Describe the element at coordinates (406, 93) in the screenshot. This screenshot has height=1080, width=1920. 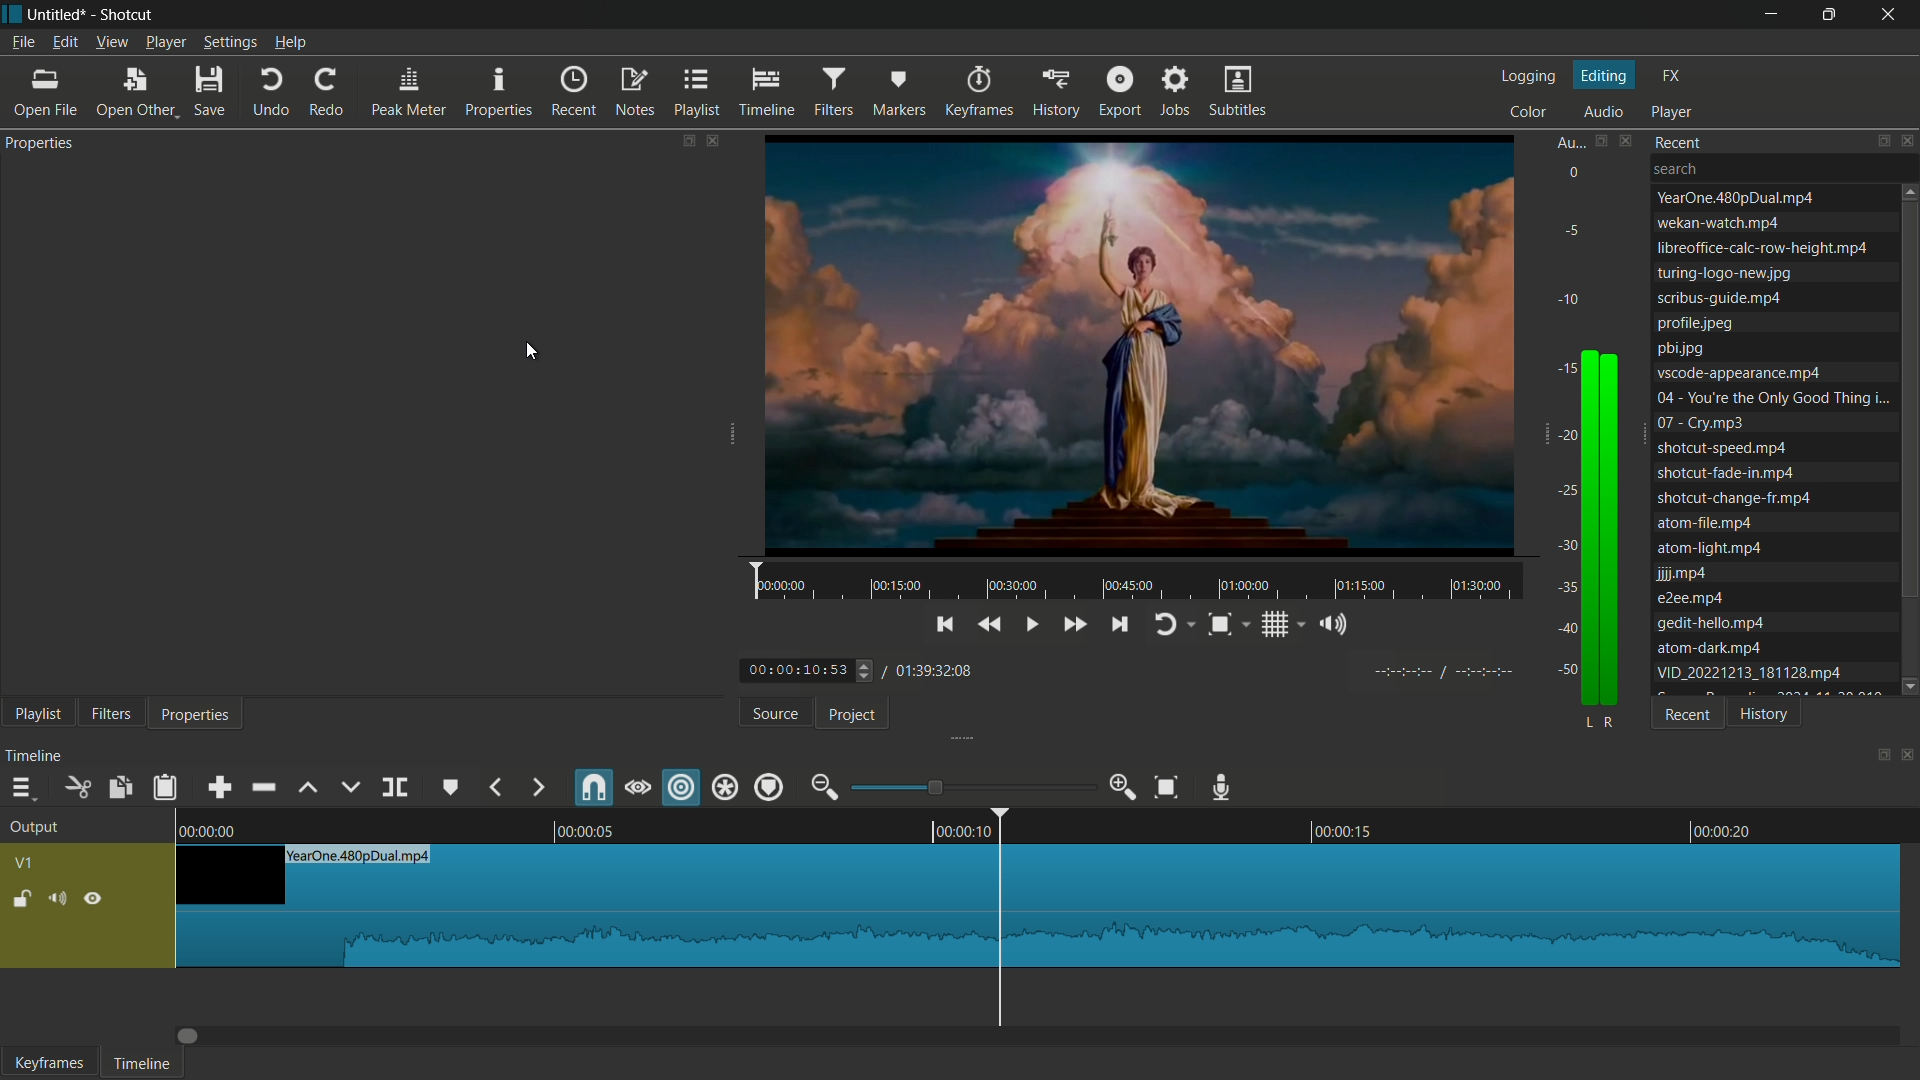
I see `peak meter` at that location.